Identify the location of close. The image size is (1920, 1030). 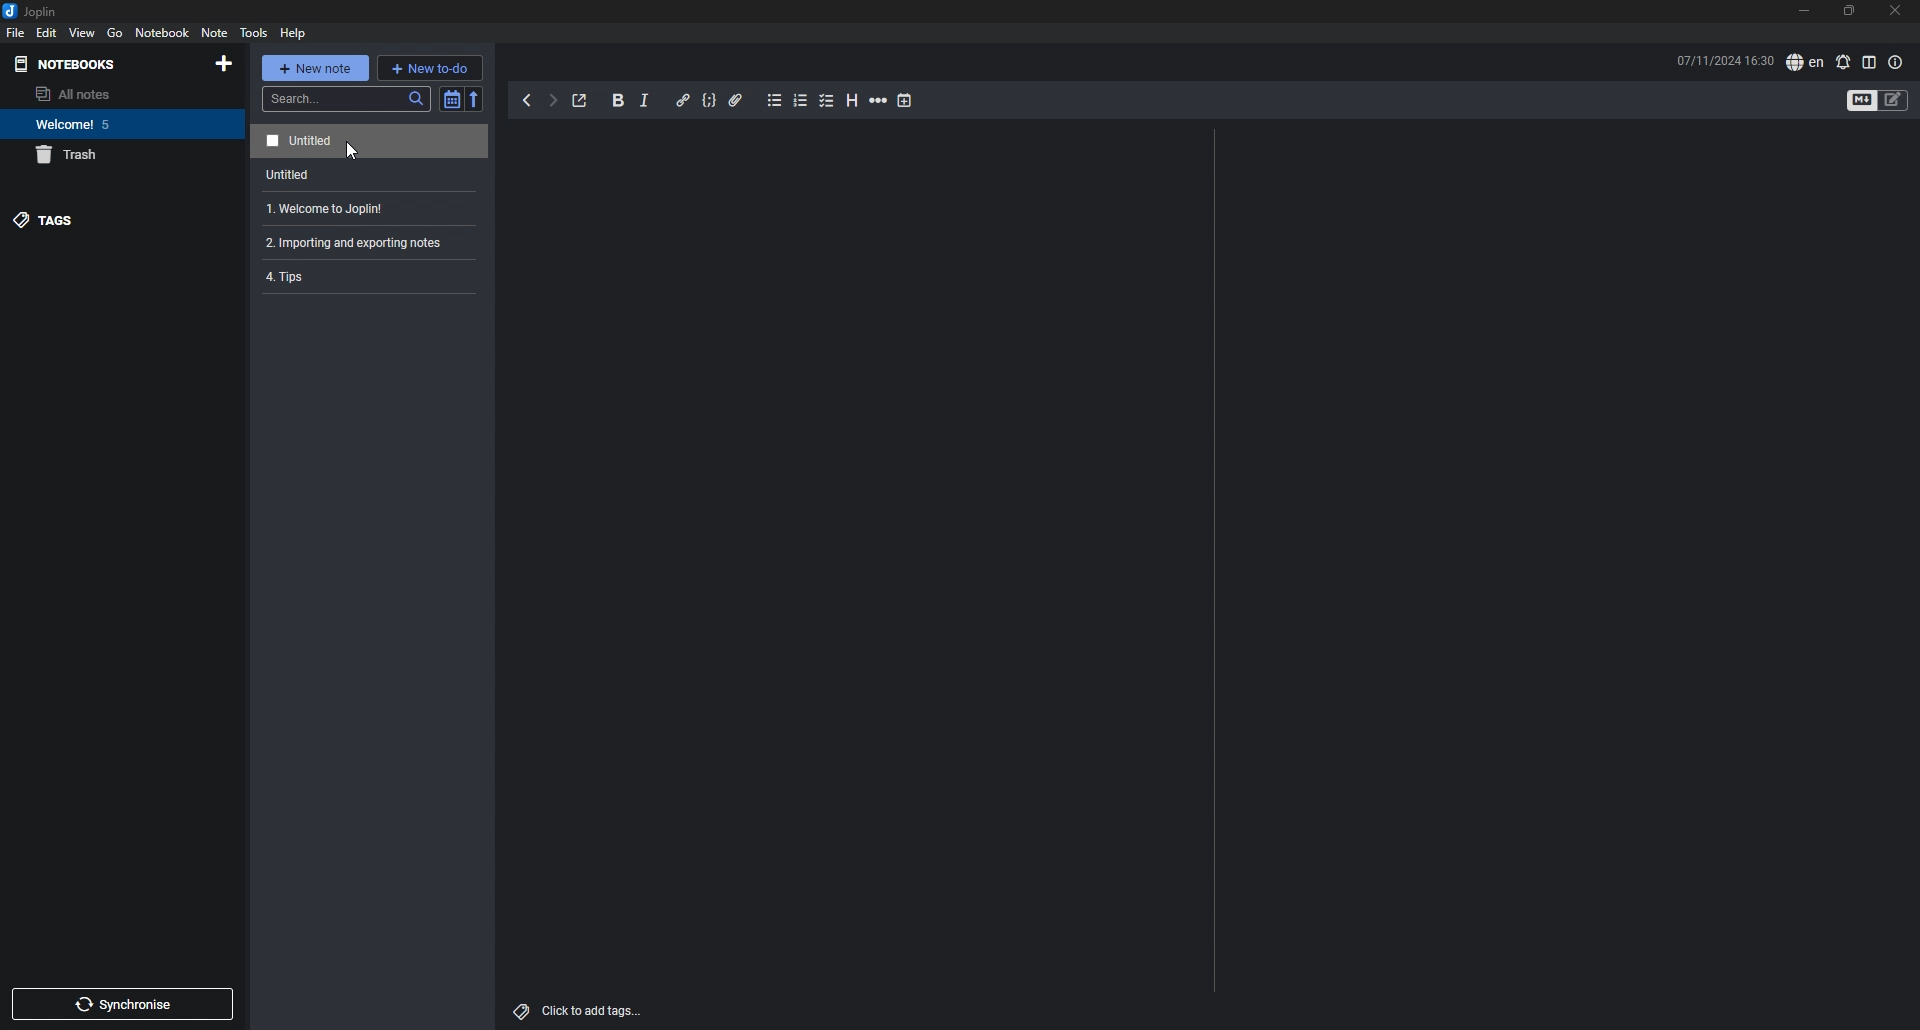
(1895, 12).